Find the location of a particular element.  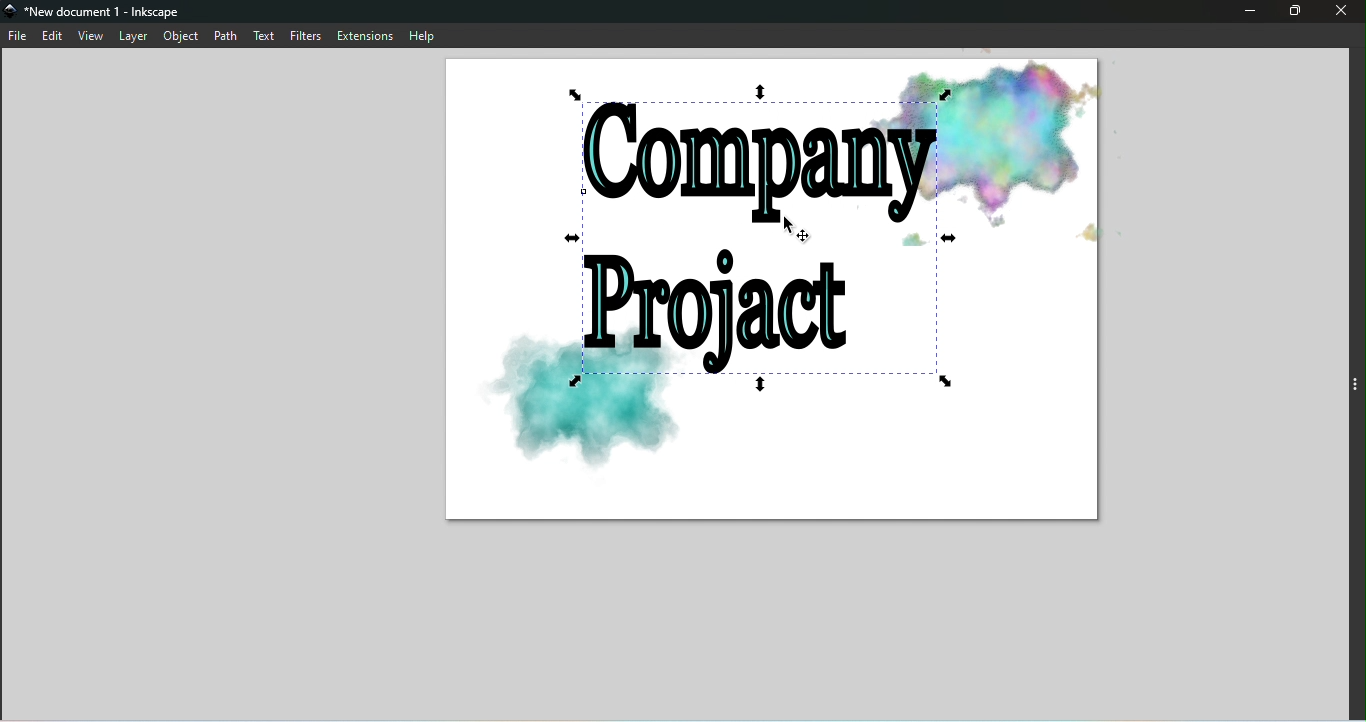

Minimize is located at coordinates (1247, 13).